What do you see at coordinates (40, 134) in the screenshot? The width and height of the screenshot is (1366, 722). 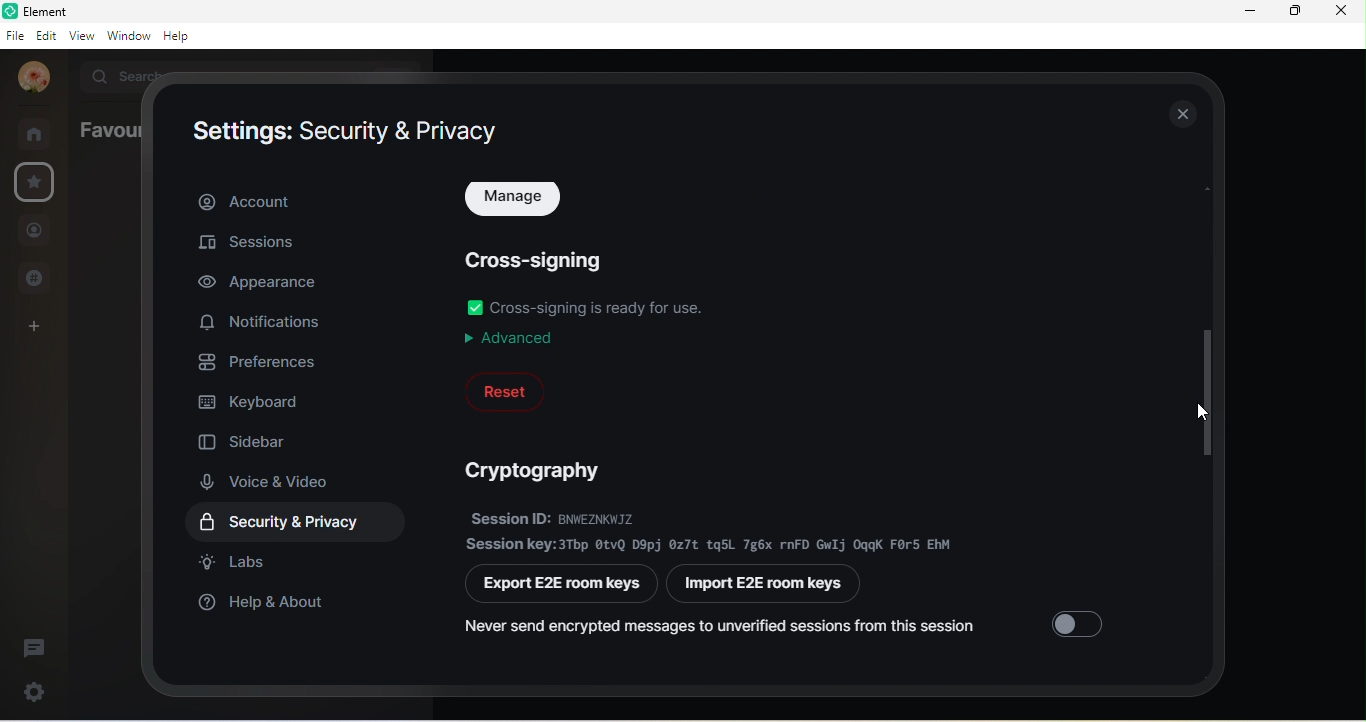 I see `home` at bounding box center [40, 134].